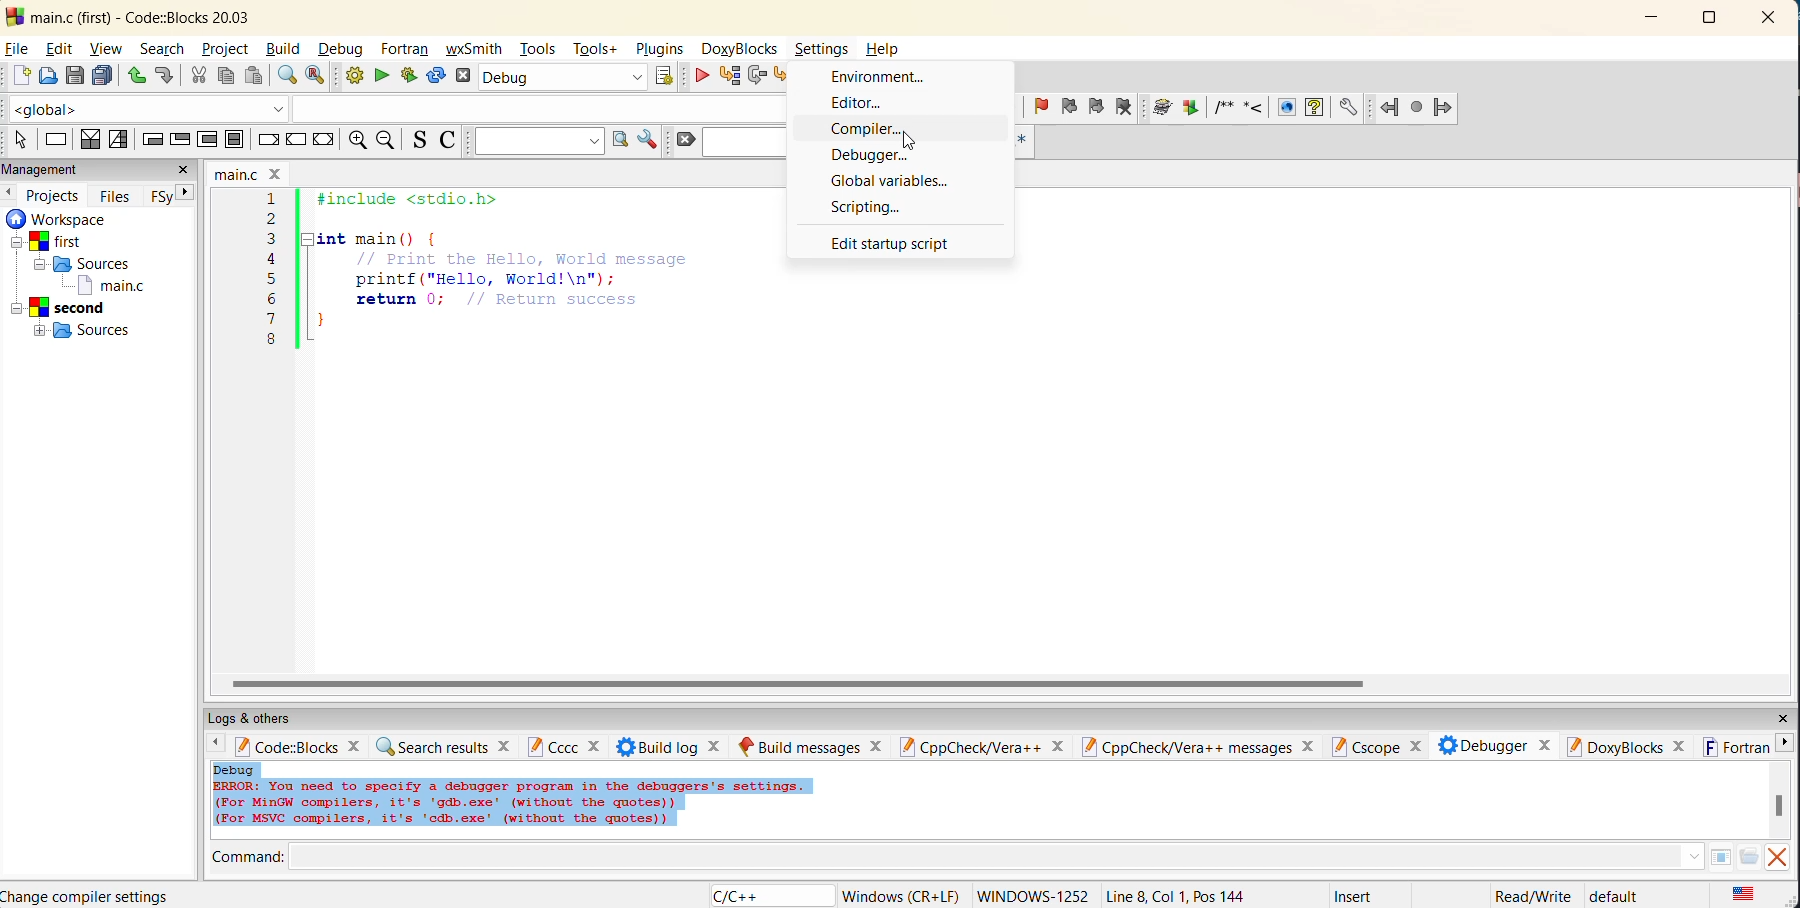 This screenshot has width=1800, height=908. Describe the element at coordinates (805, 685) in the screenshot. I see `horizontal scroll bar` at that location.